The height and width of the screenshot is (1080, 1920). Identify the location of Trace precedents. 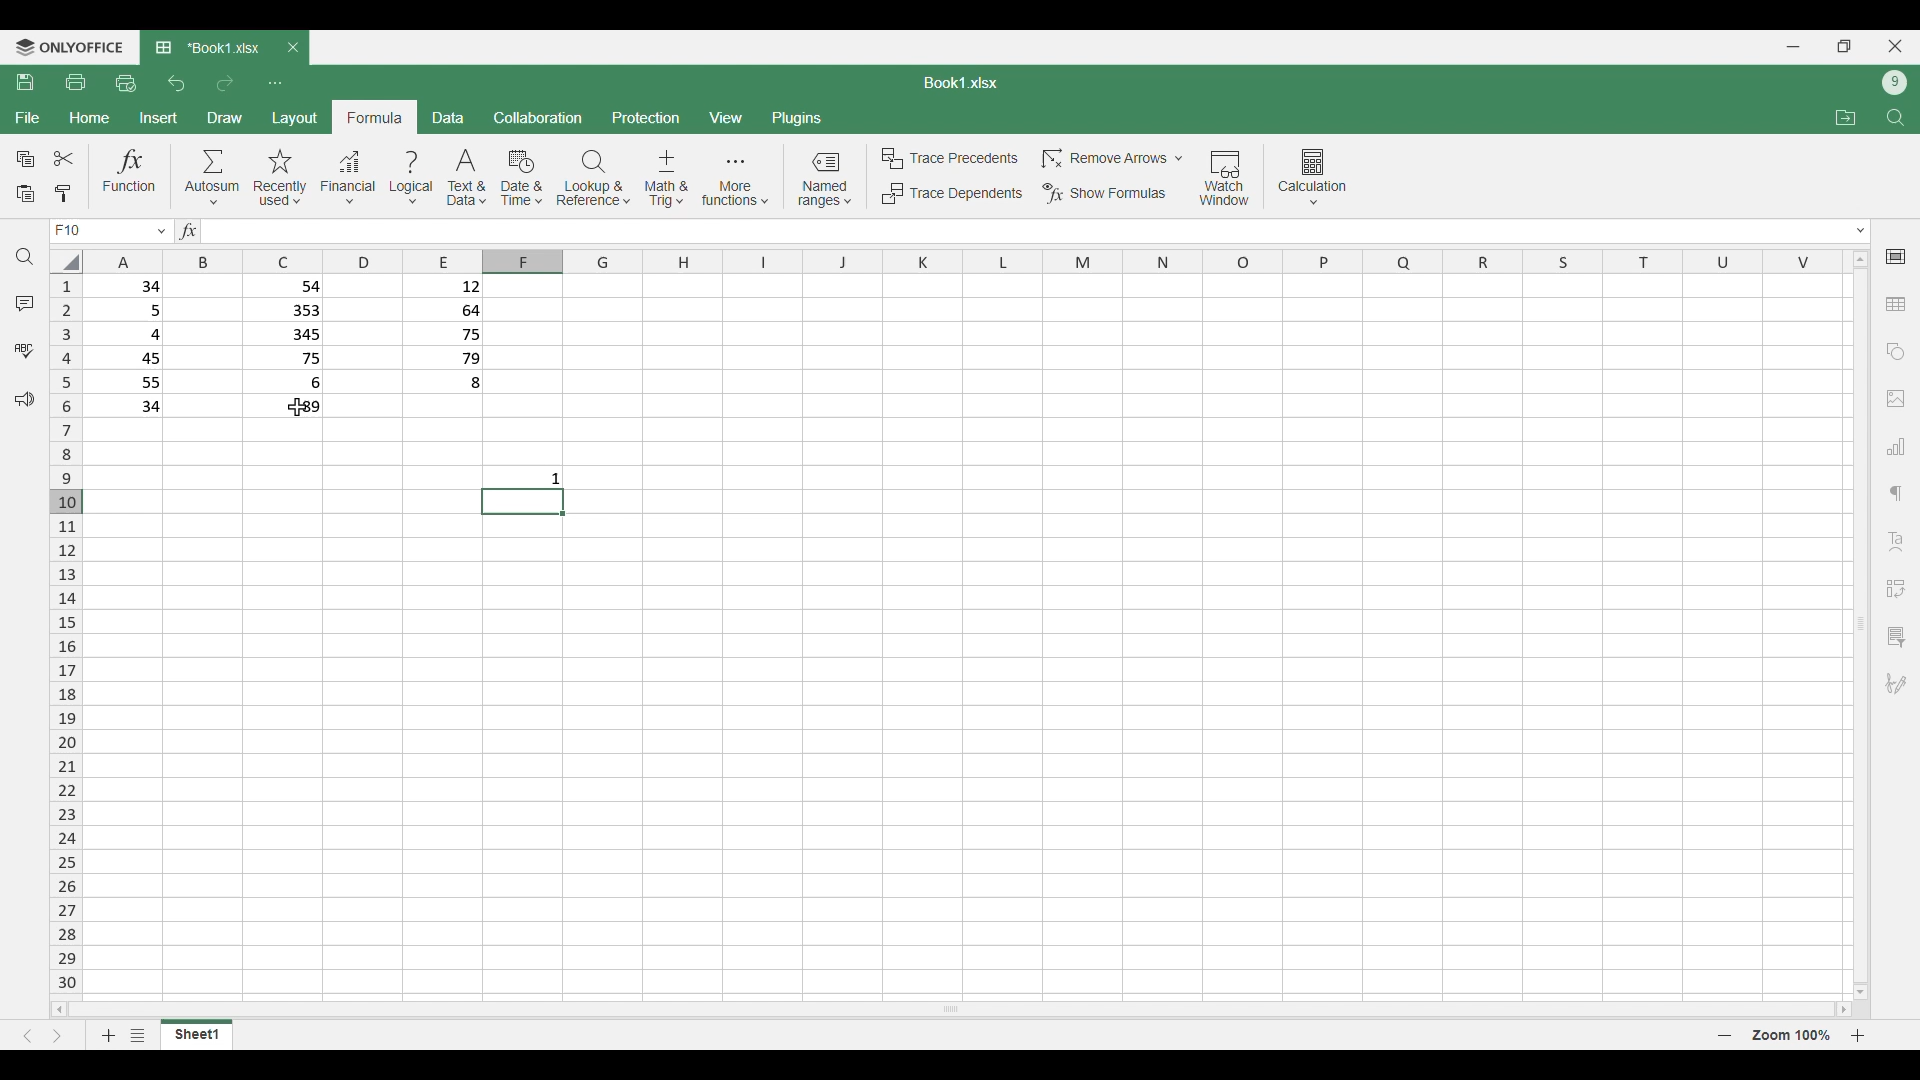
(948, 159).